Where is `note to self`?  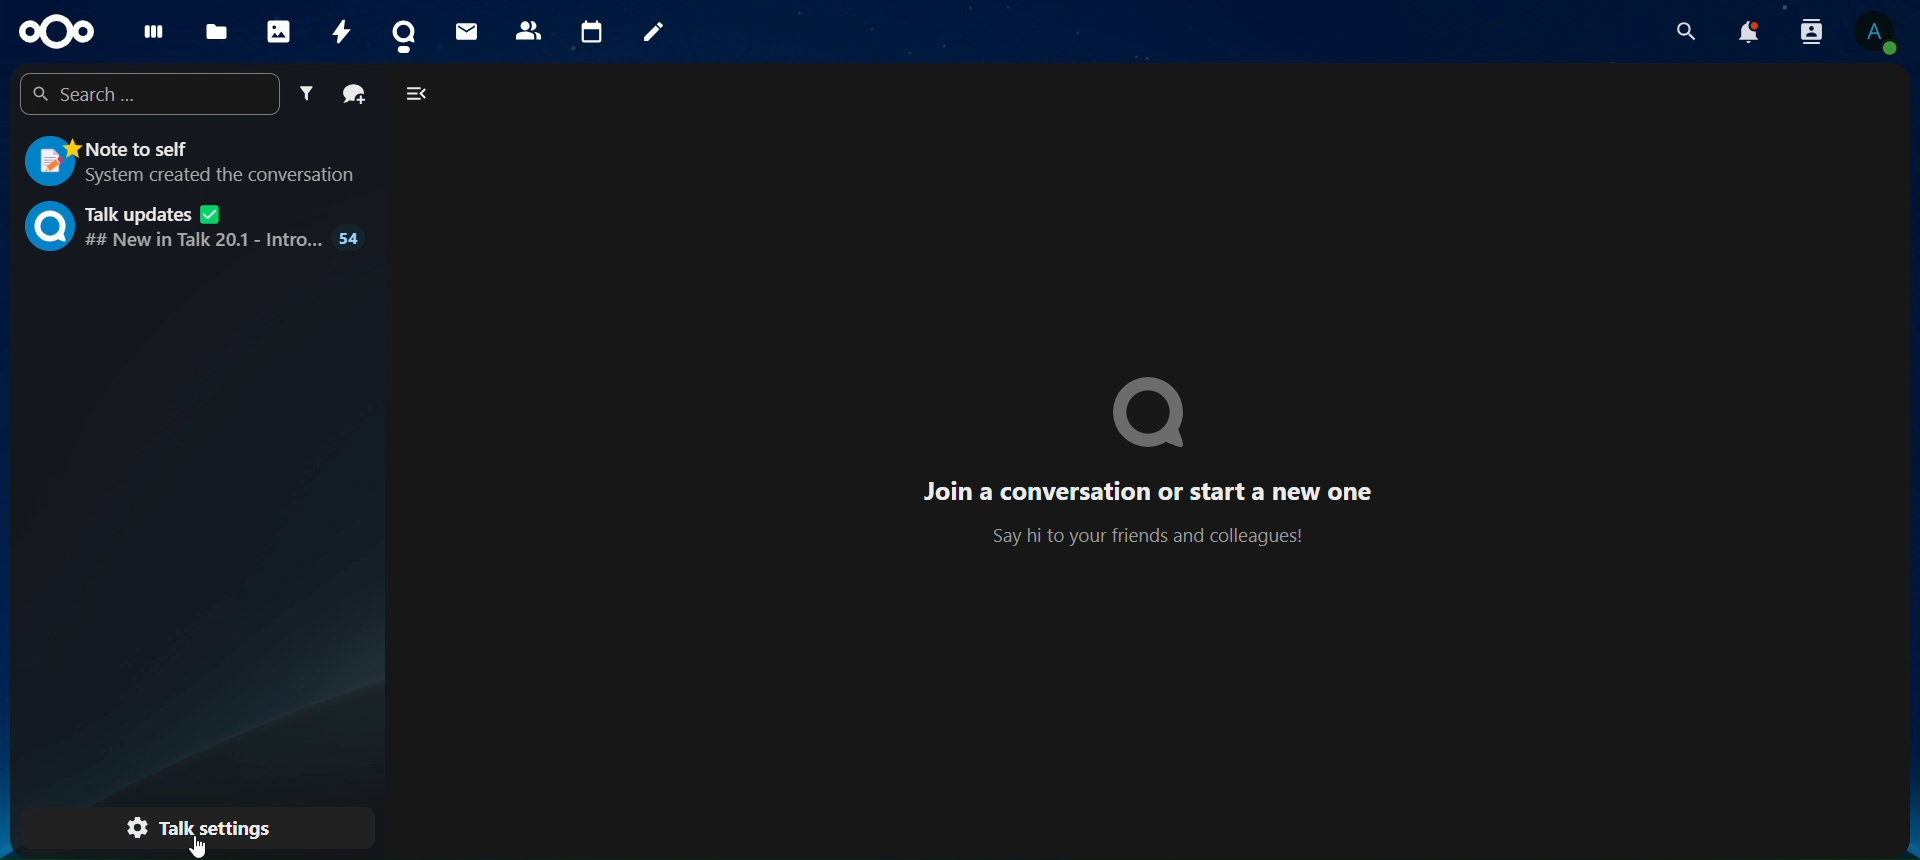 note to self is located at coordinates (188, 163).